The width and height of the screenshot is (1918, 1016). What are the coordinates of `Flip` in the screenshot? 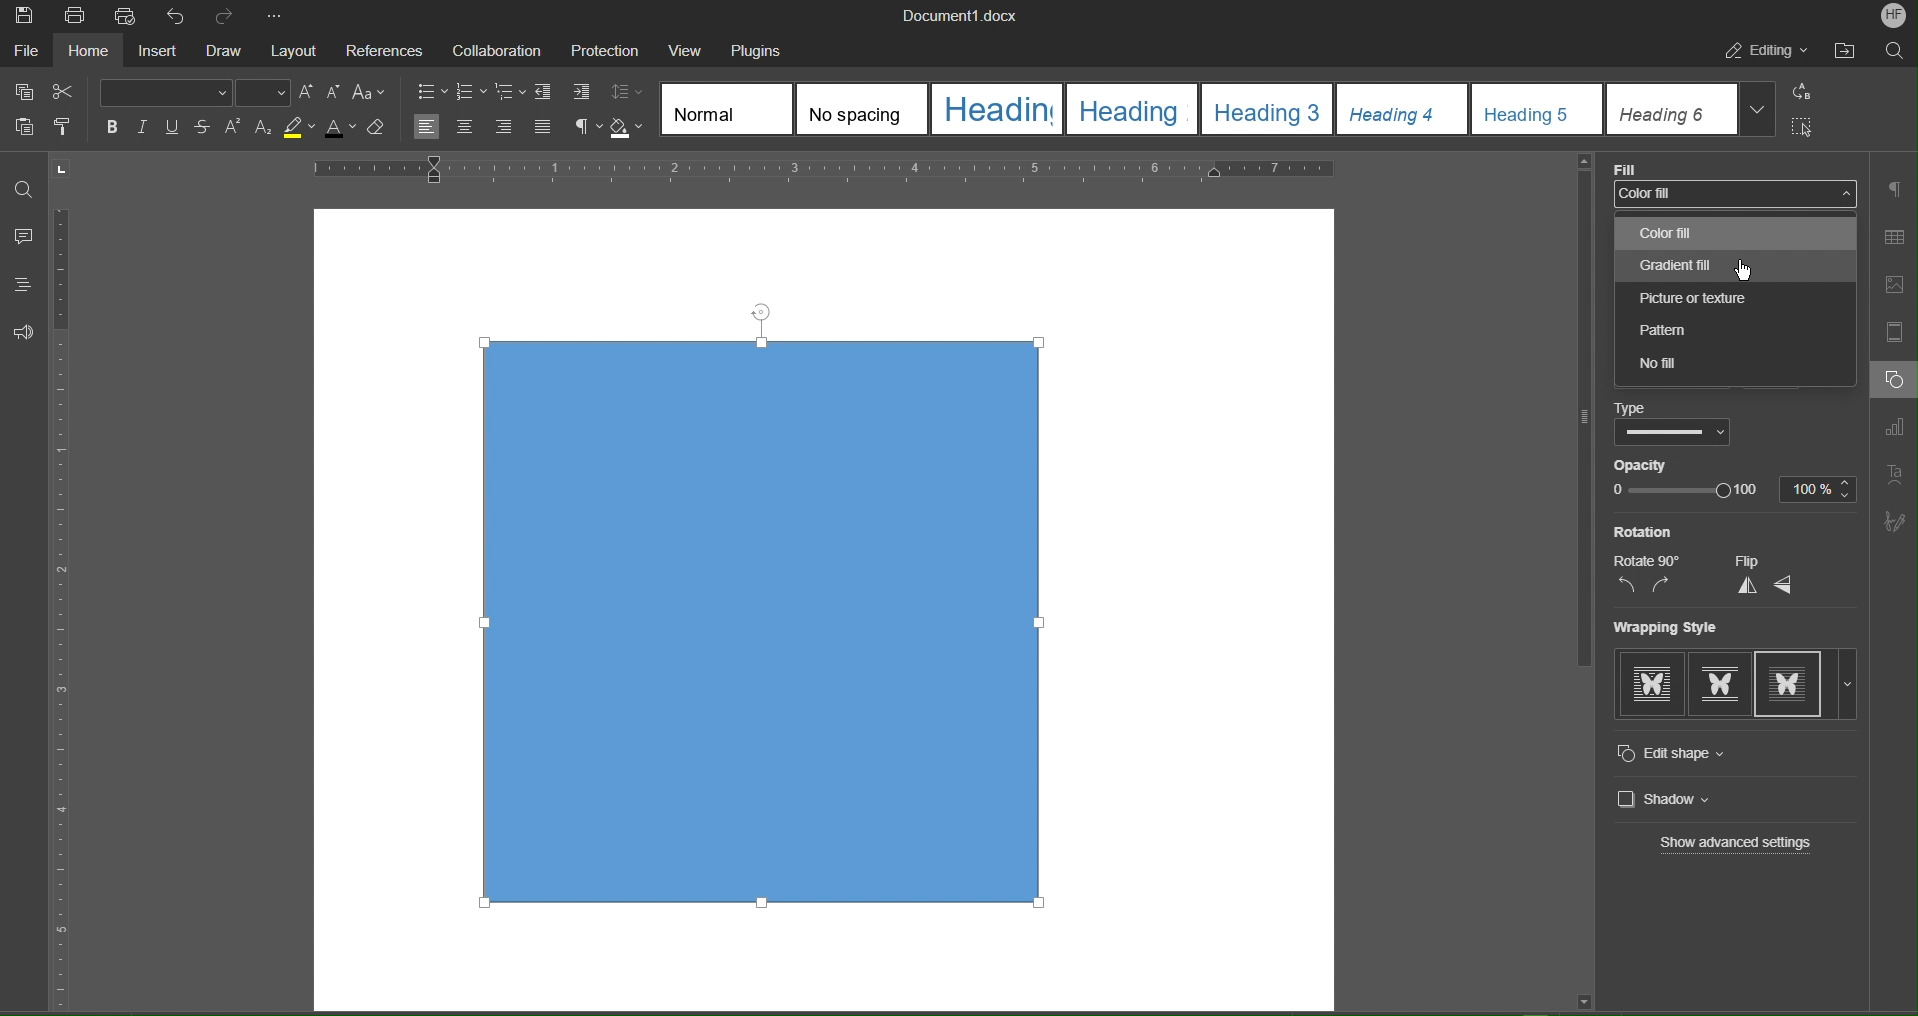 It's located at (1749, 562).